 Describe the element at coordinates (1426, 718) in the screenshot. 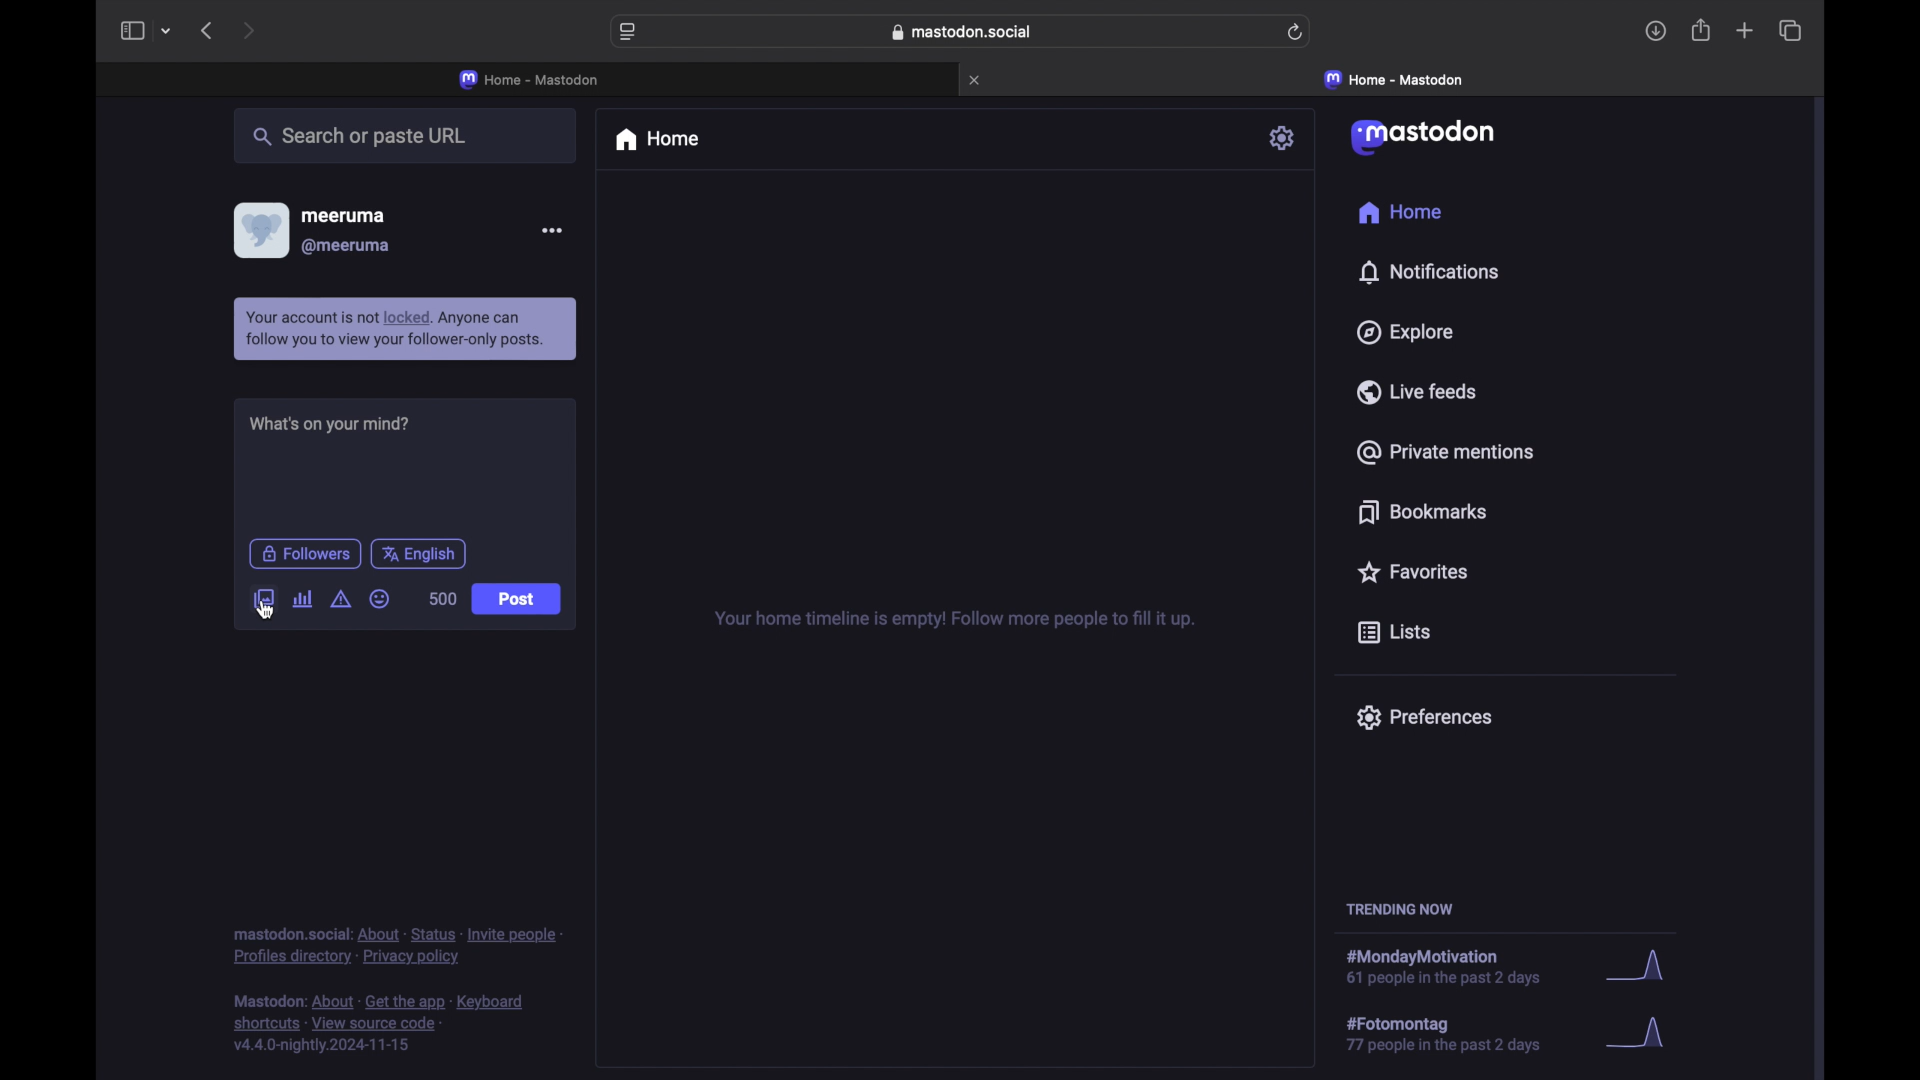

I see `preferences` at that location.